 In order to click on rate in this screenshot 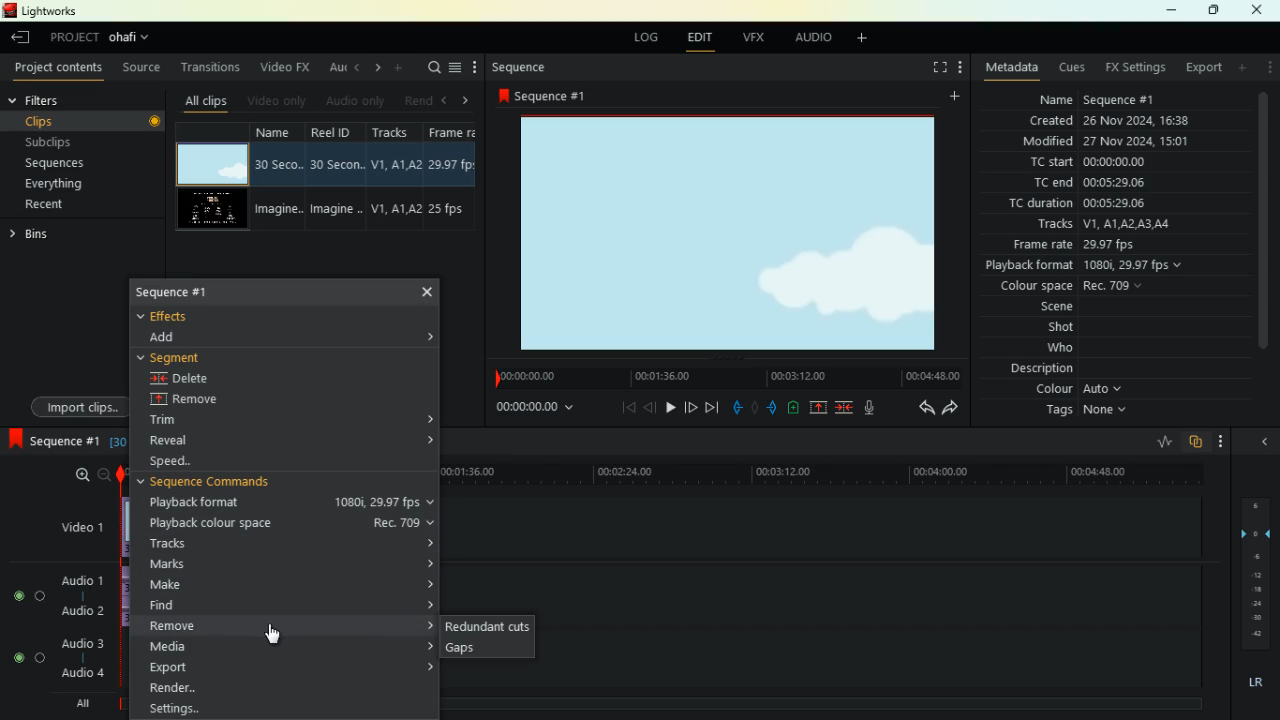, I will do `click(1162, 440)`.